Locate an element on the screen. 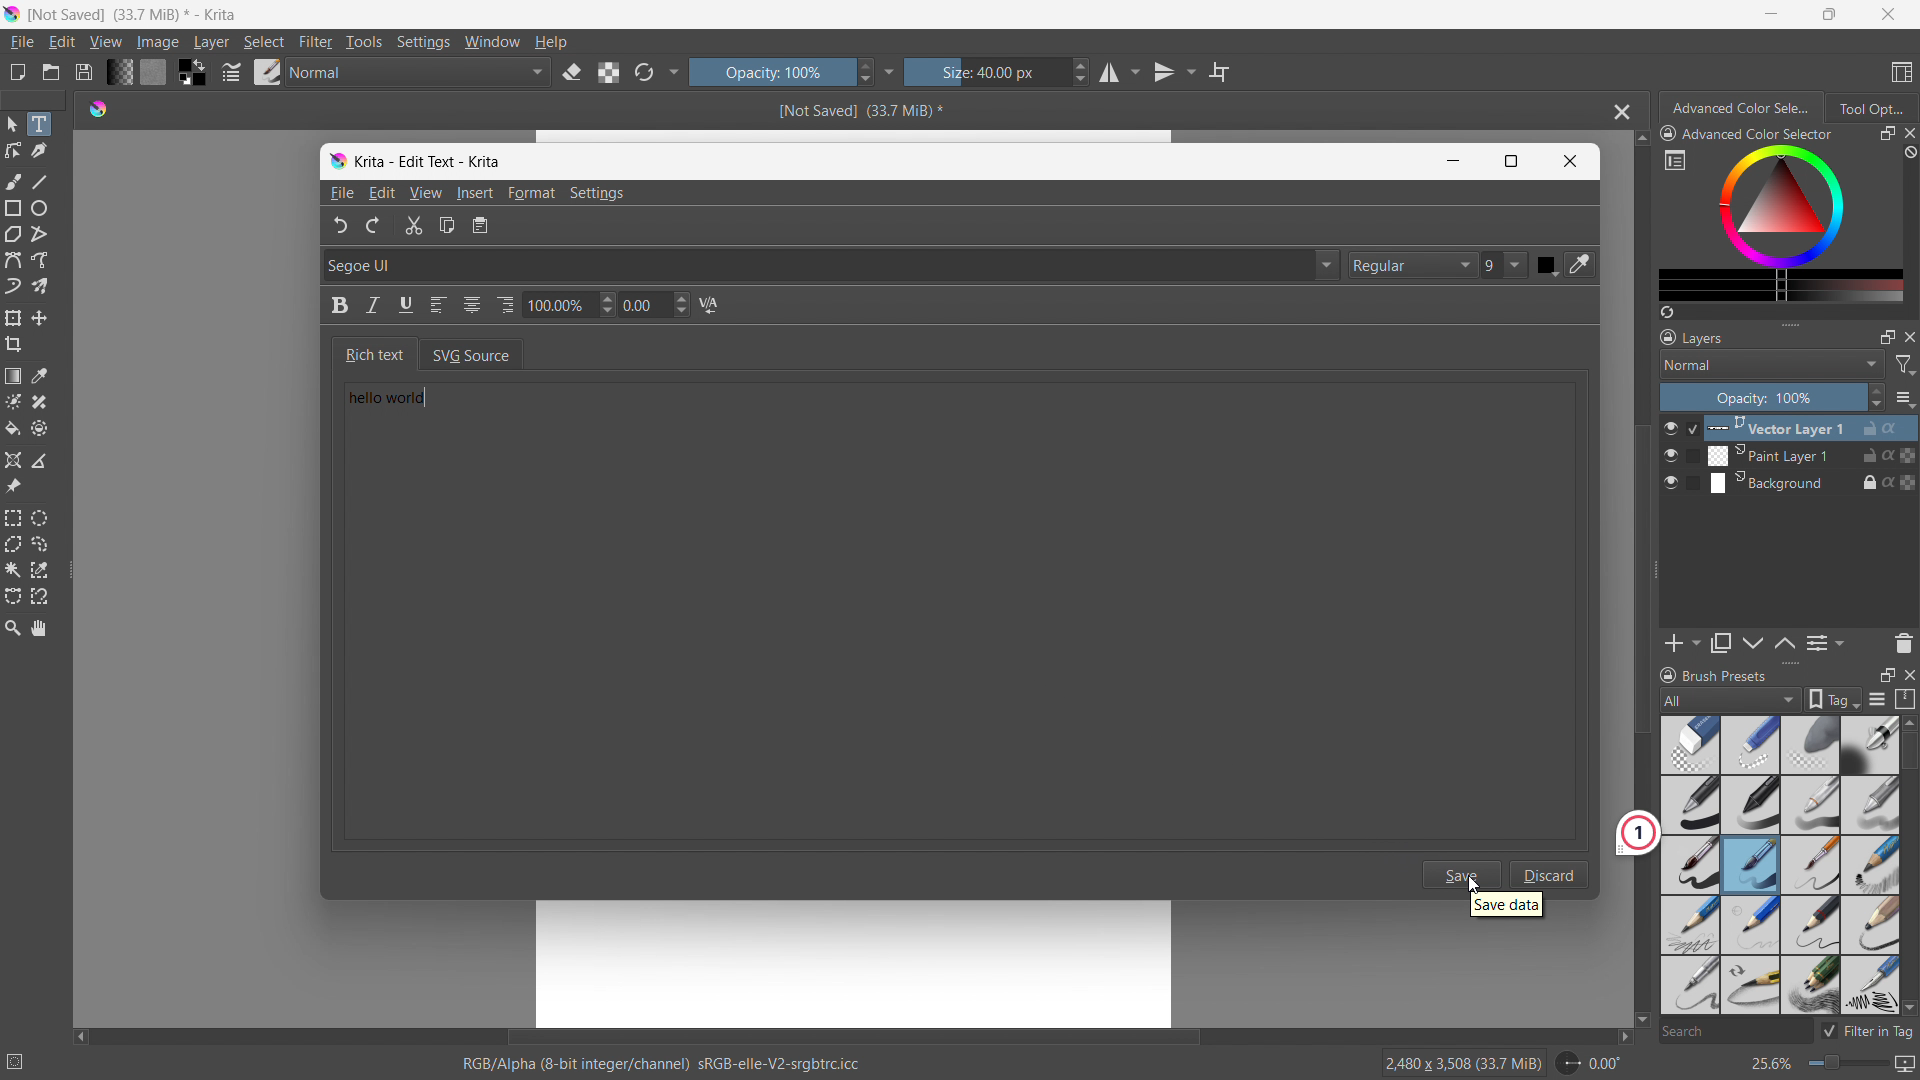 The height and width of the screenshot is (1080, 1920). layer is located at coordinates (211, 42).